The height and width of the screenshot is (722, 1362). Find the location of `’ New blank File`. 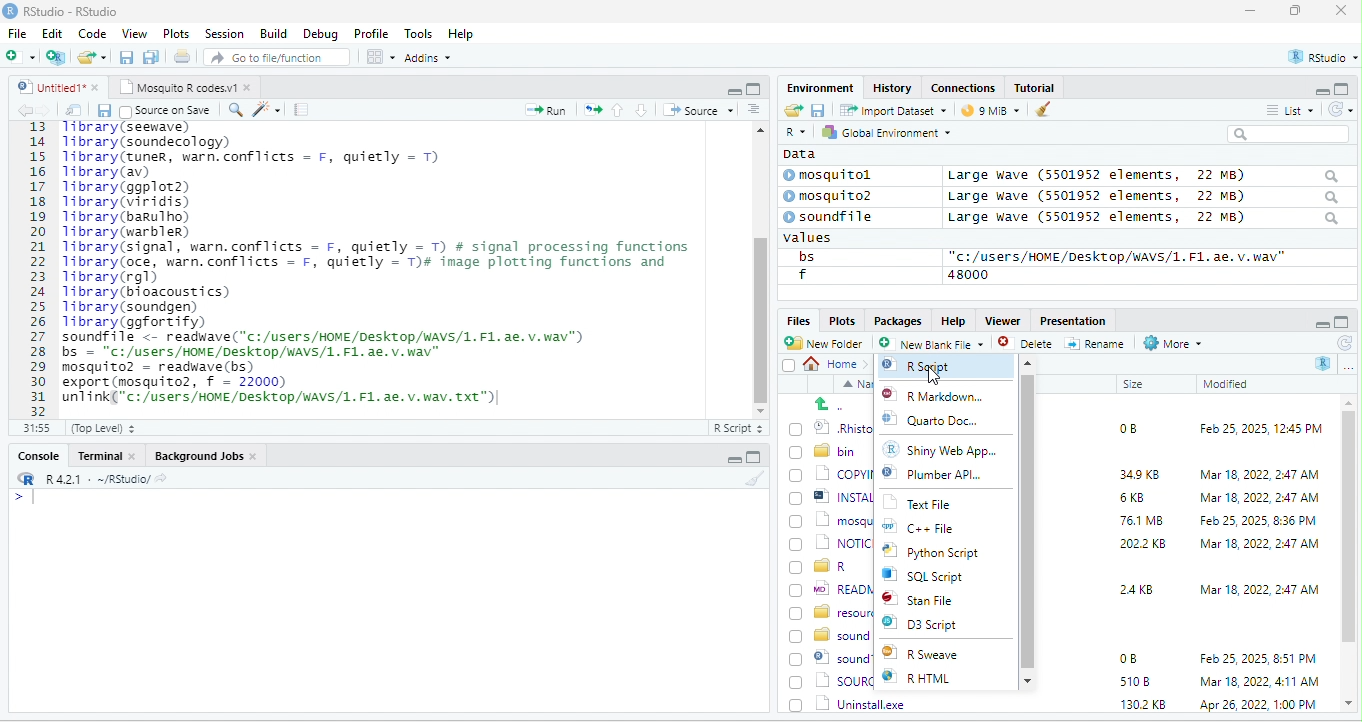

’ New blank File is located at coordinates (937, 346).